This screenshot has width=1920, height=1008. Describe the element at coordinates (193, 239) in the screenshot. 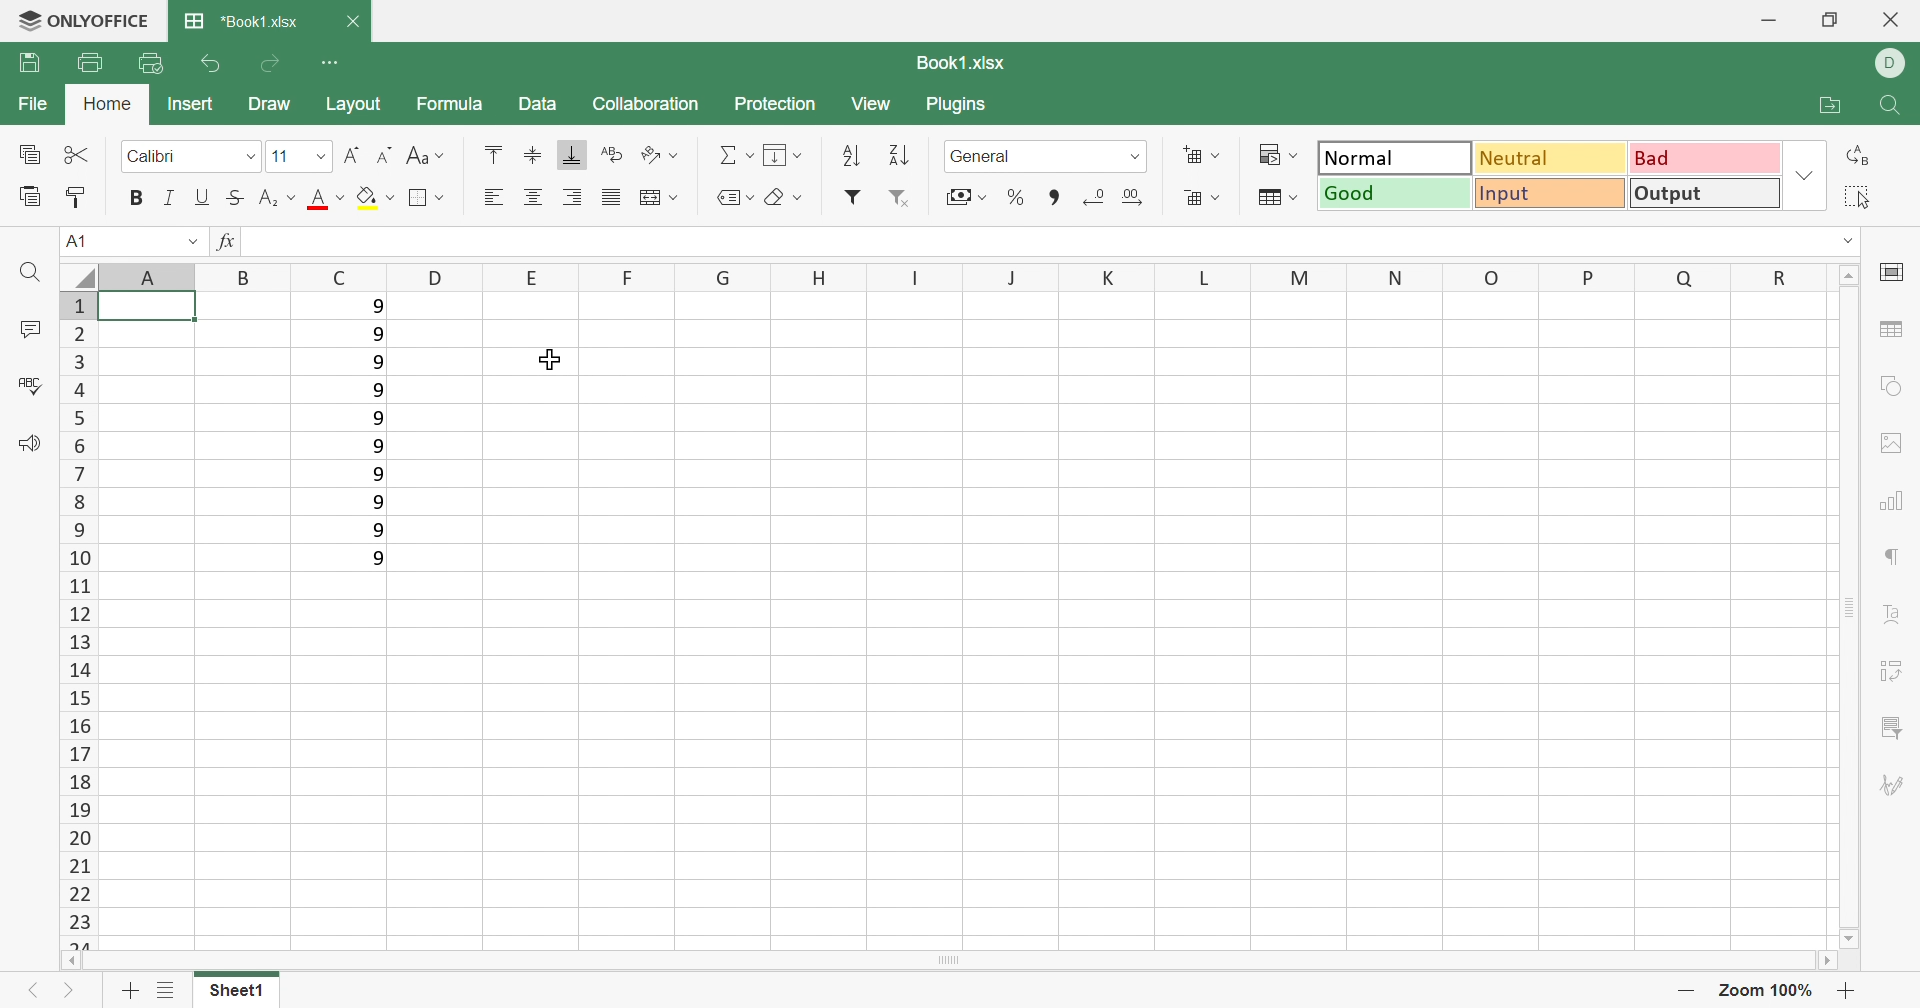

I see `Drop Down` at that location.